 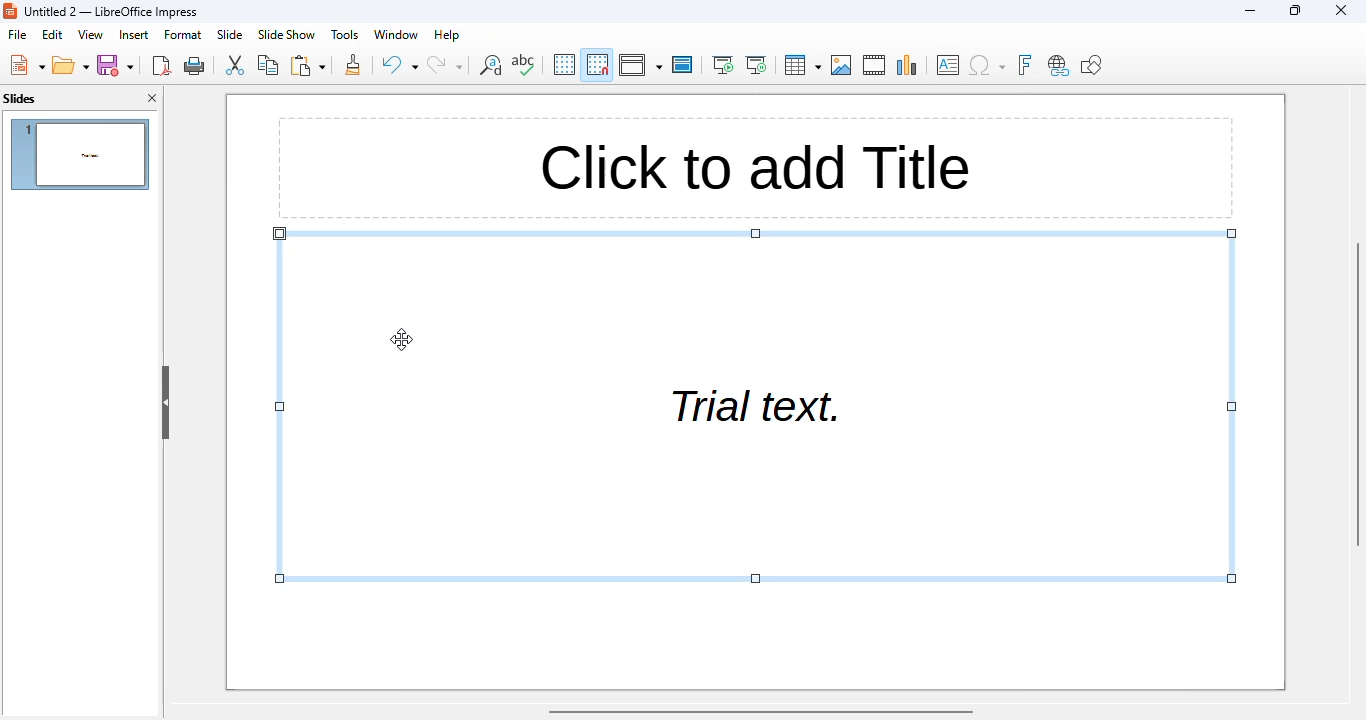 What do you see at coordinates (682, 65) in the screenshot?
I see `master slide` at bounding box center [682, 65].